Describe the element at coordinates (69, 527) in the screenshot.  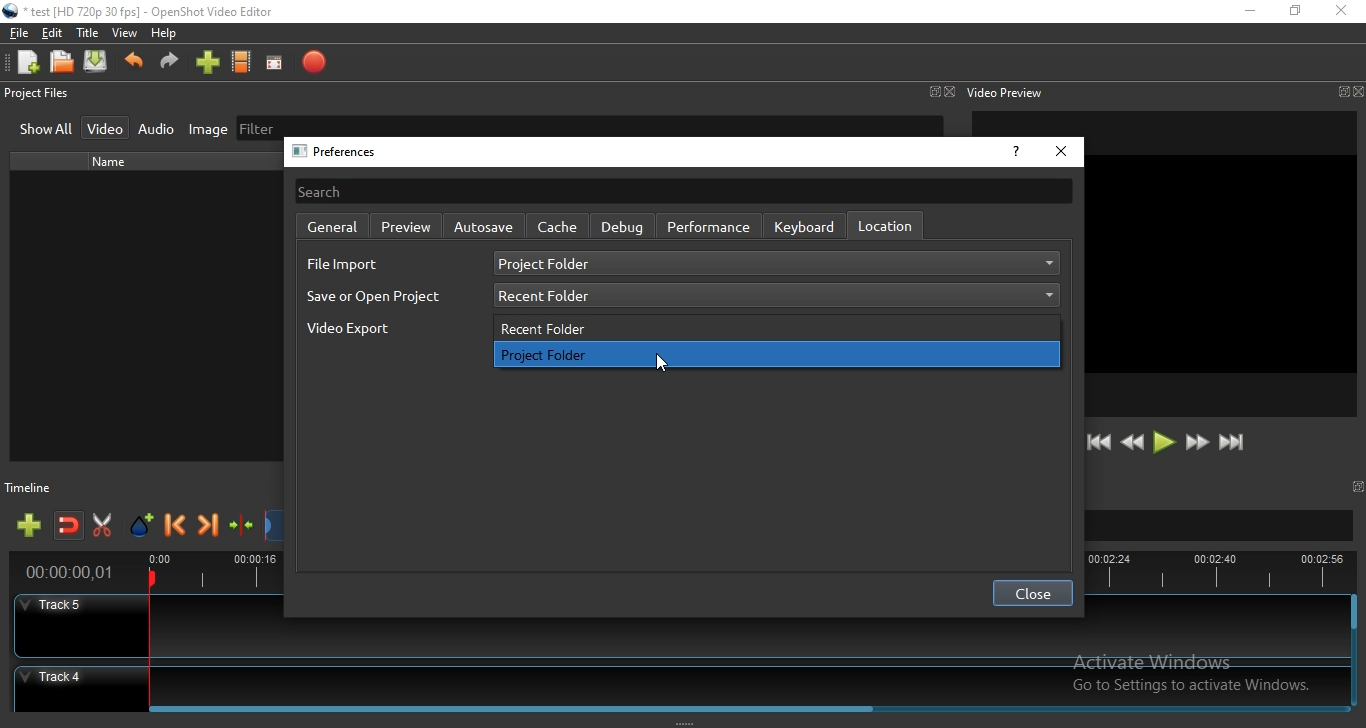
I see `Disable snapping` at that location.